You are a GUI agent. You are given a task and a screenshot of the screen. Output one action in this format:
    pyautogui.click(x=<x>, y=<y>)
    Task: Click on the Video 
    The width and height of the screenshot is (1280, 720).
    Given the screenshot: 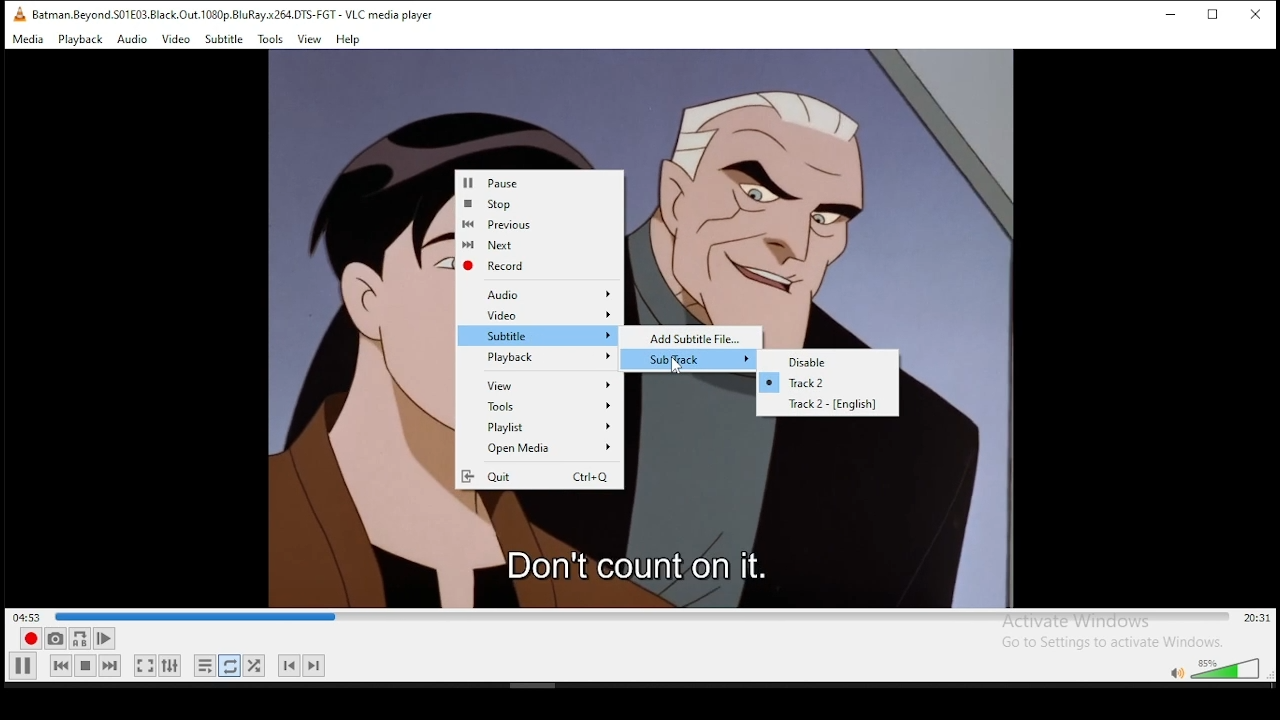 What is the action you would take?
    pyautogui.click(x=543, y=315)
    